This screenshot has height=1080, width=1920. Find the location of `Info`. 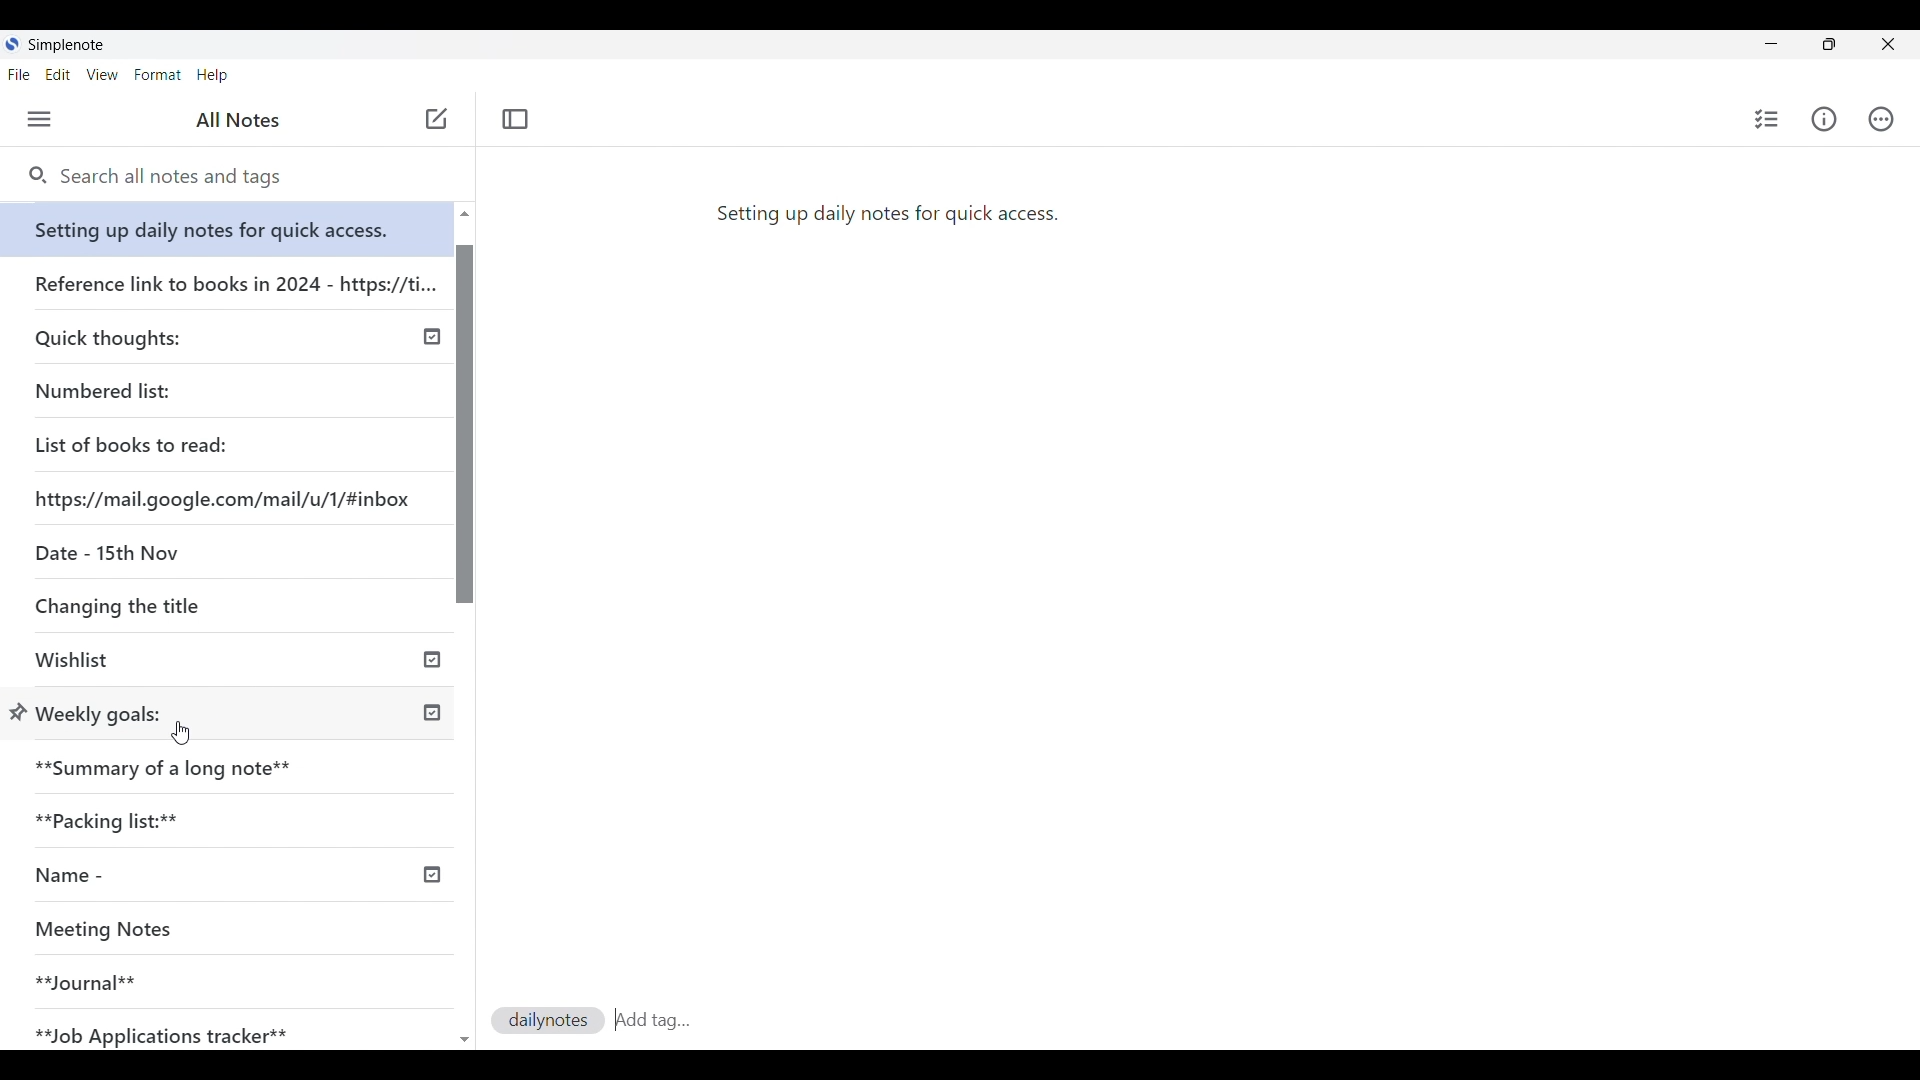

Info is located at coordinates (1823, 120).